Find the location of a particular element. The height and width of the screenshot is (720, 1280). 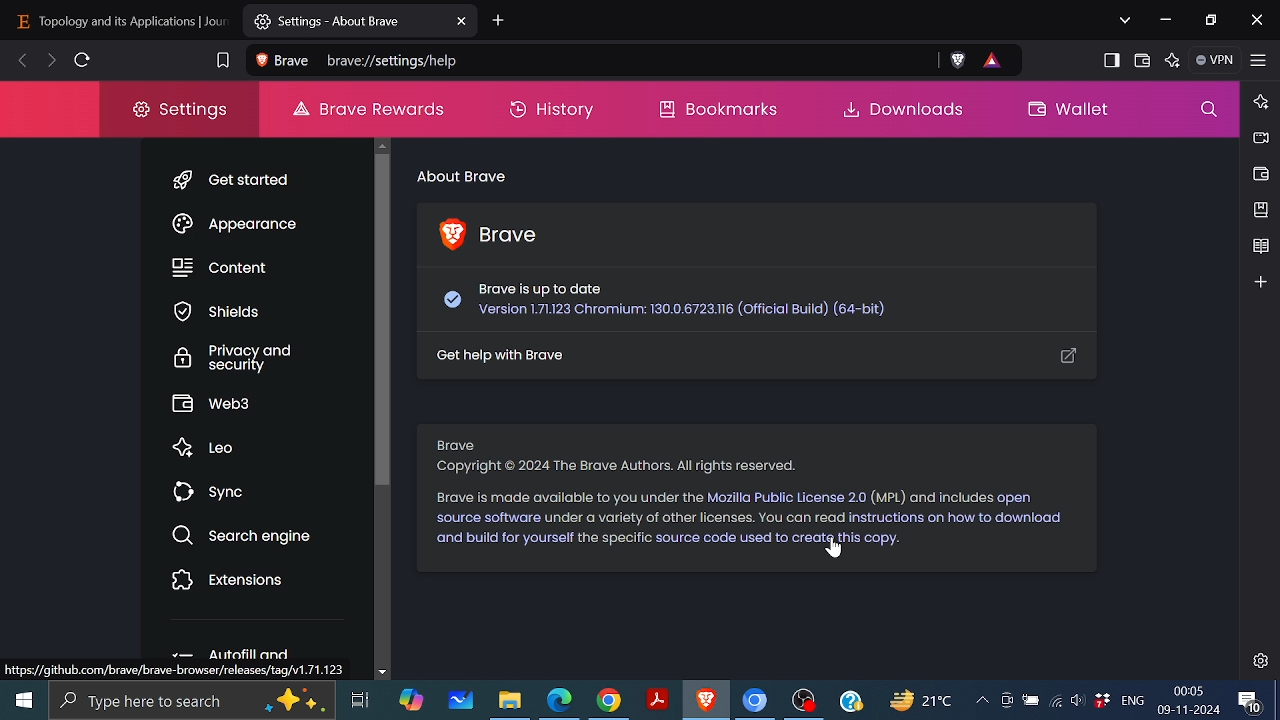

Web3 is located at coordinates (220, 403).